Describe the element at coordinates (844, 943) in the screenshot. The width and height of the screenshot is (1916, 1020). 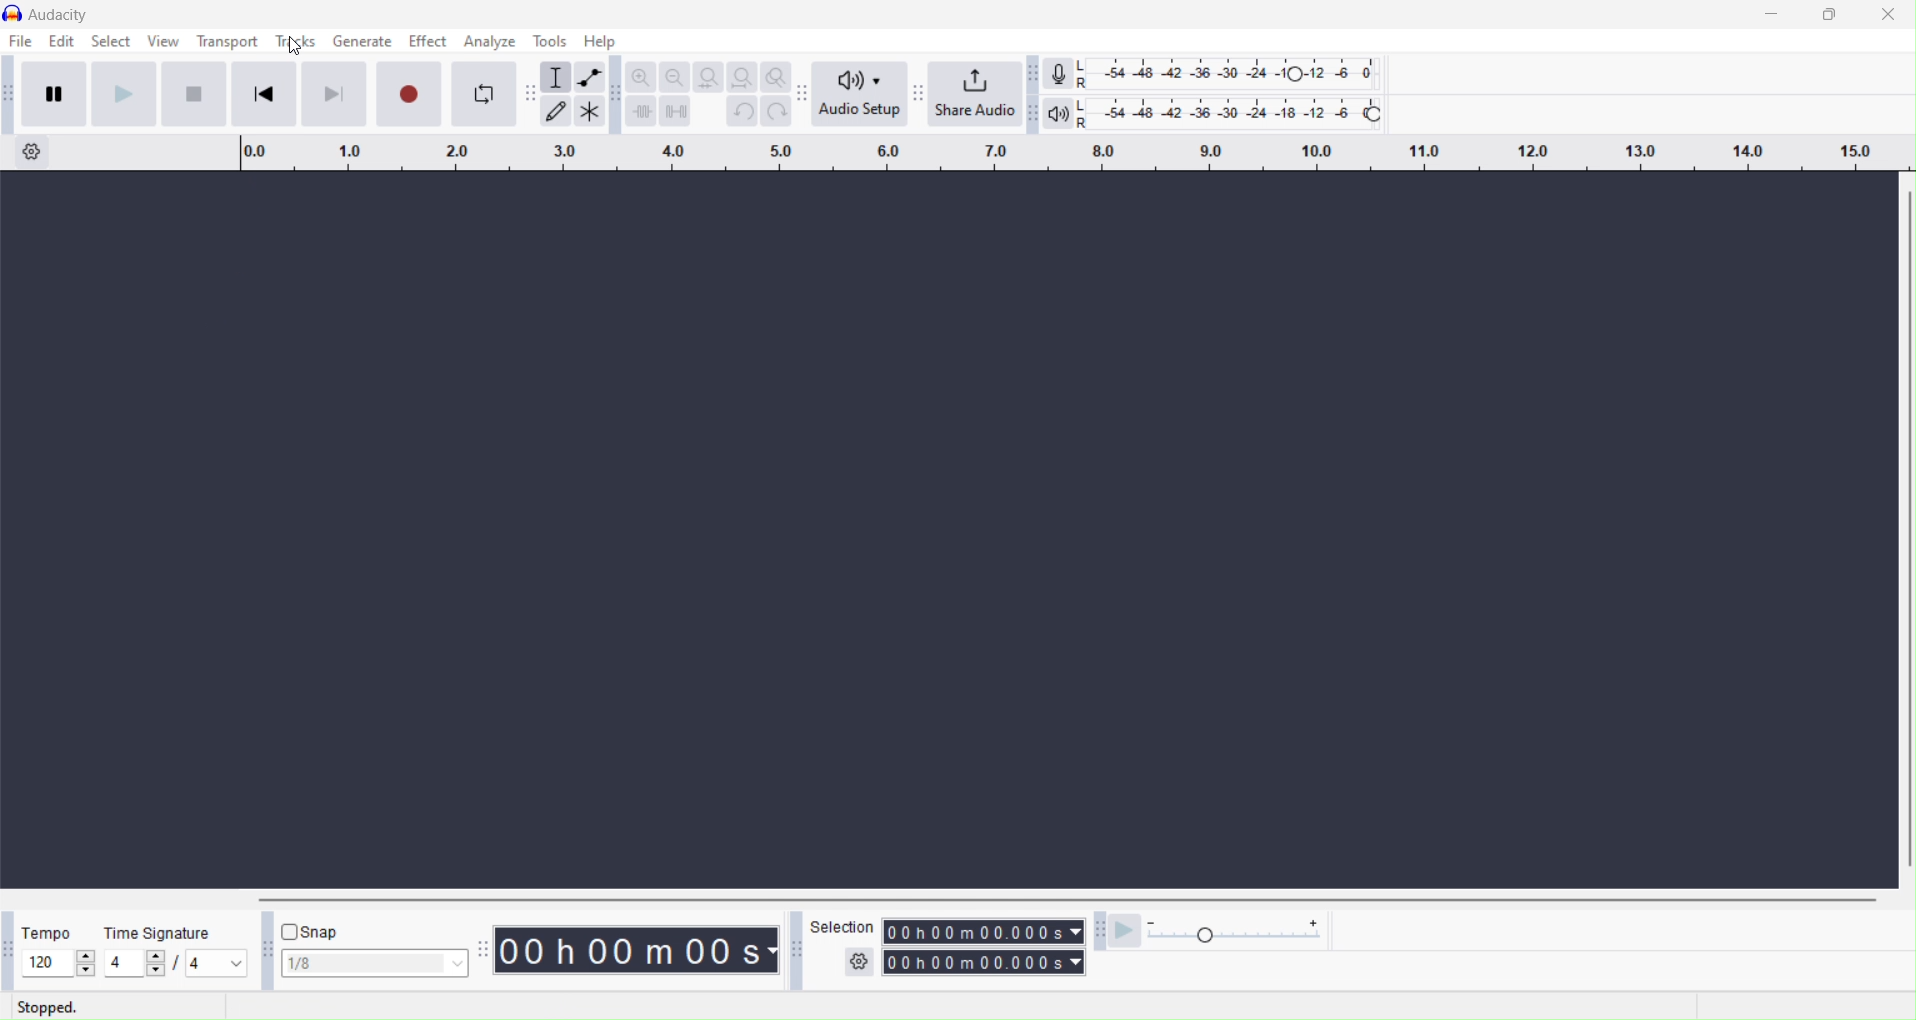
I see `Selection` at that location.